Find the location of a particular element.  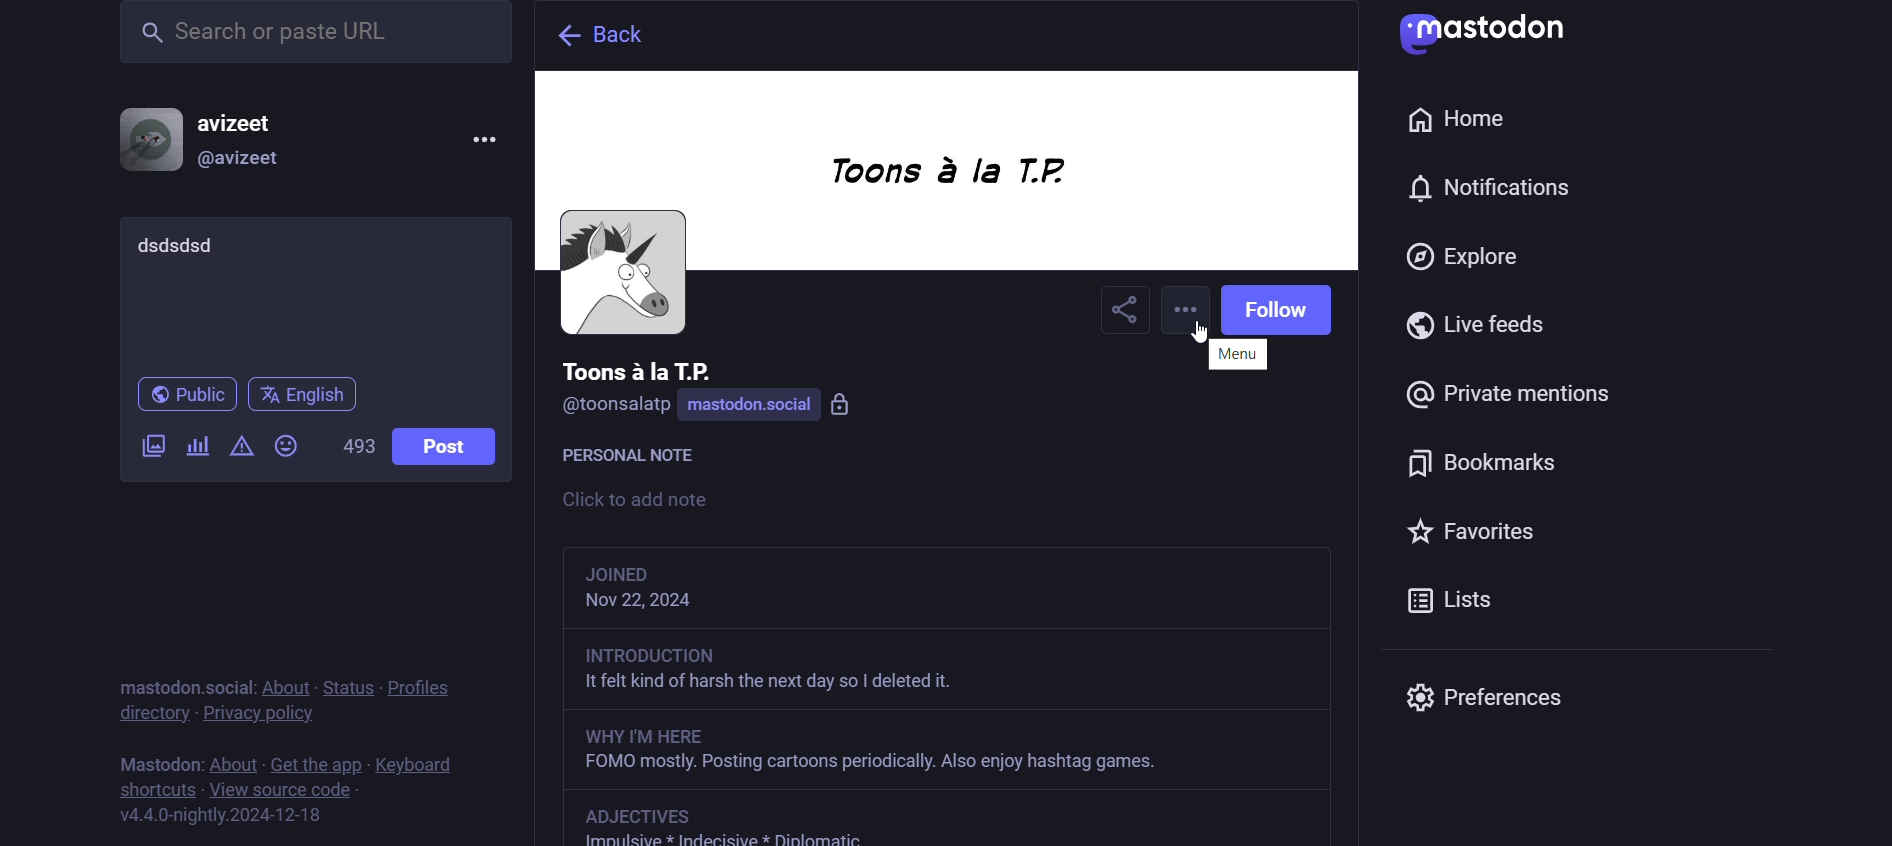

Cursor is located at coordinates (1198, 331).